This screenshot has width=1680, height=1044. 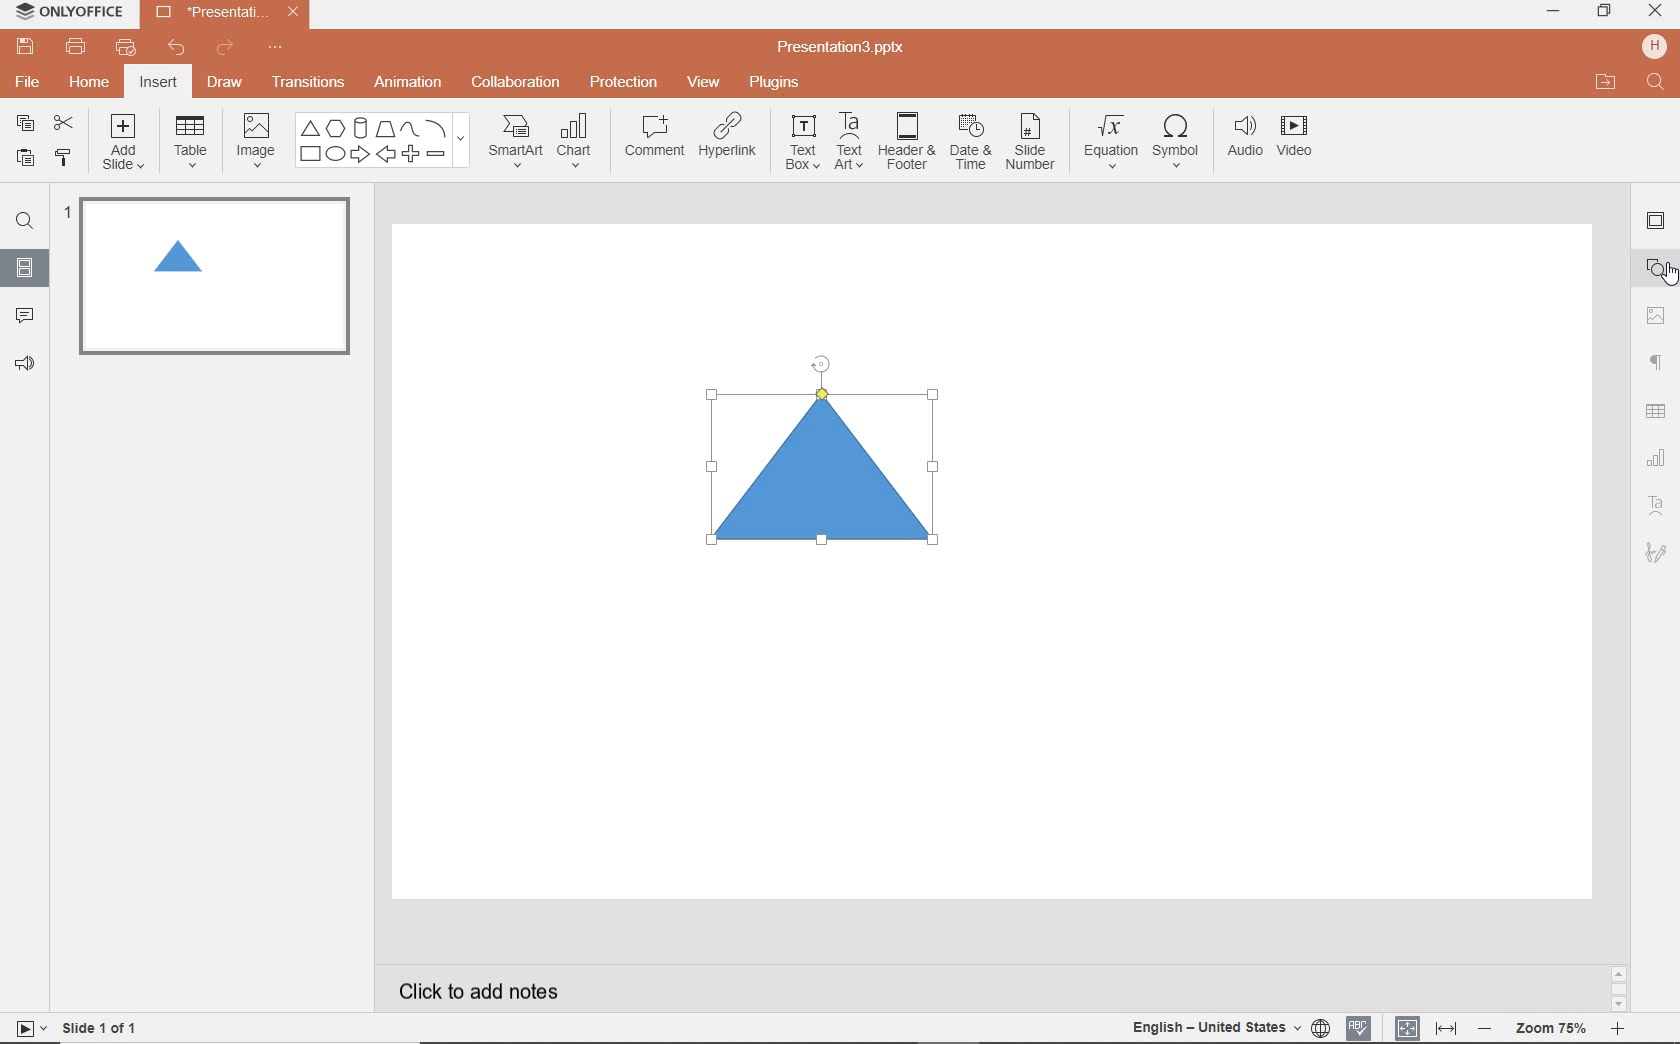 I want to click on HP, so click(x=1656, y=46).